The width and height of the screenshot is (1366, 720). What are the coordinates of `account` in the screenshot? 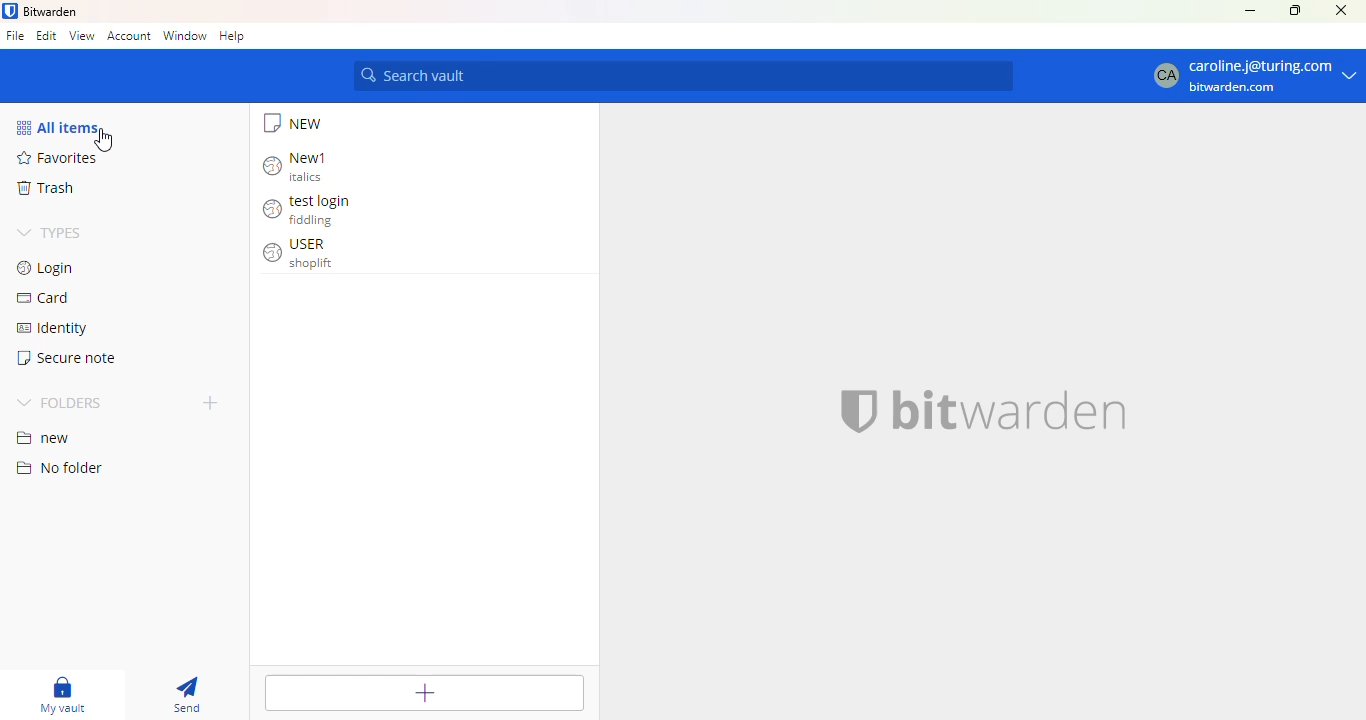 It's located at (129, 35).